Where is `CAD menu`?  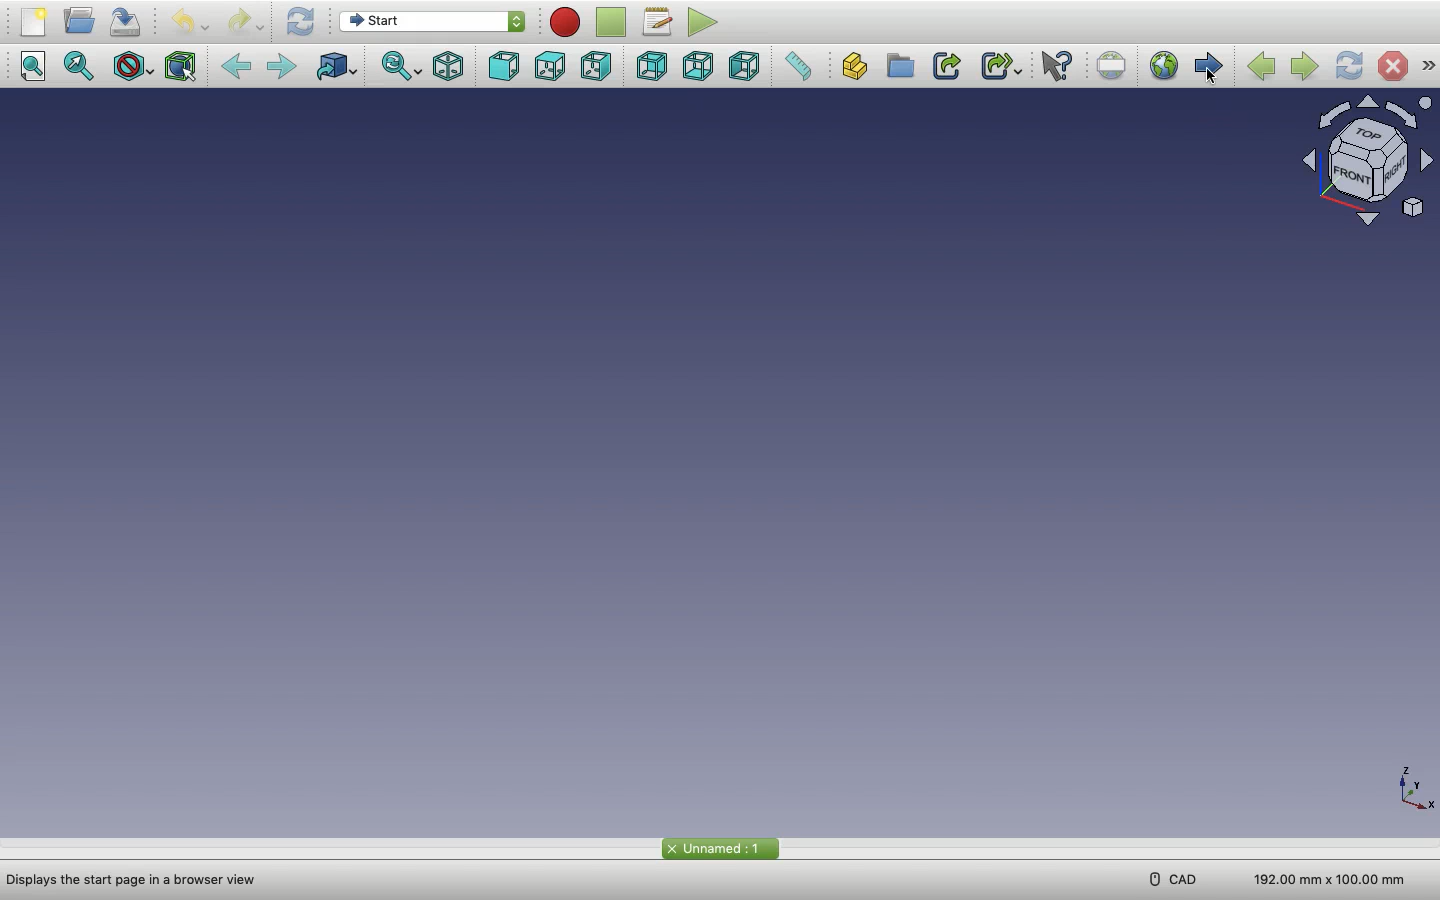
CAD menu is located at coordinates (1170, 879).